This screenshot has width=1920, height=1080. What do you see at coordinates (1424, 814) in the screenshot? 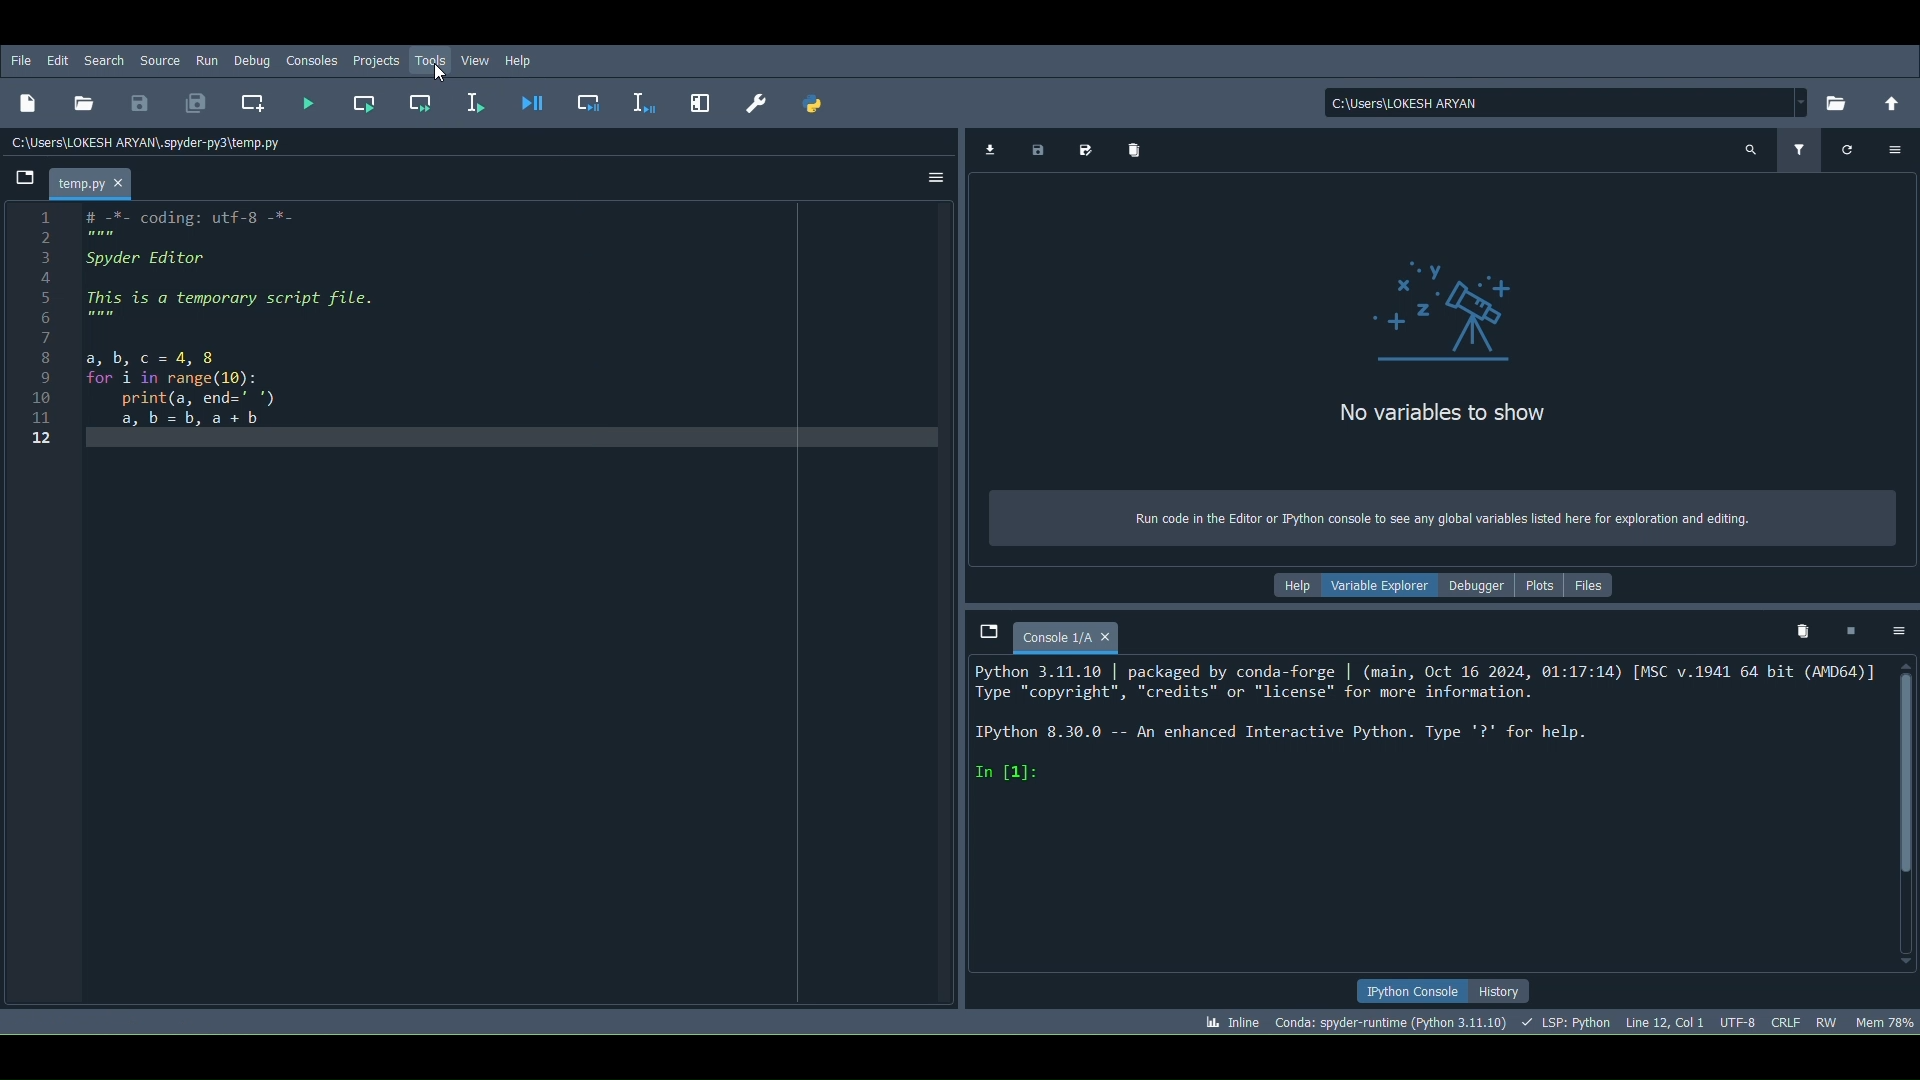
I see `Console editor` at bounding box center [1424, 814].